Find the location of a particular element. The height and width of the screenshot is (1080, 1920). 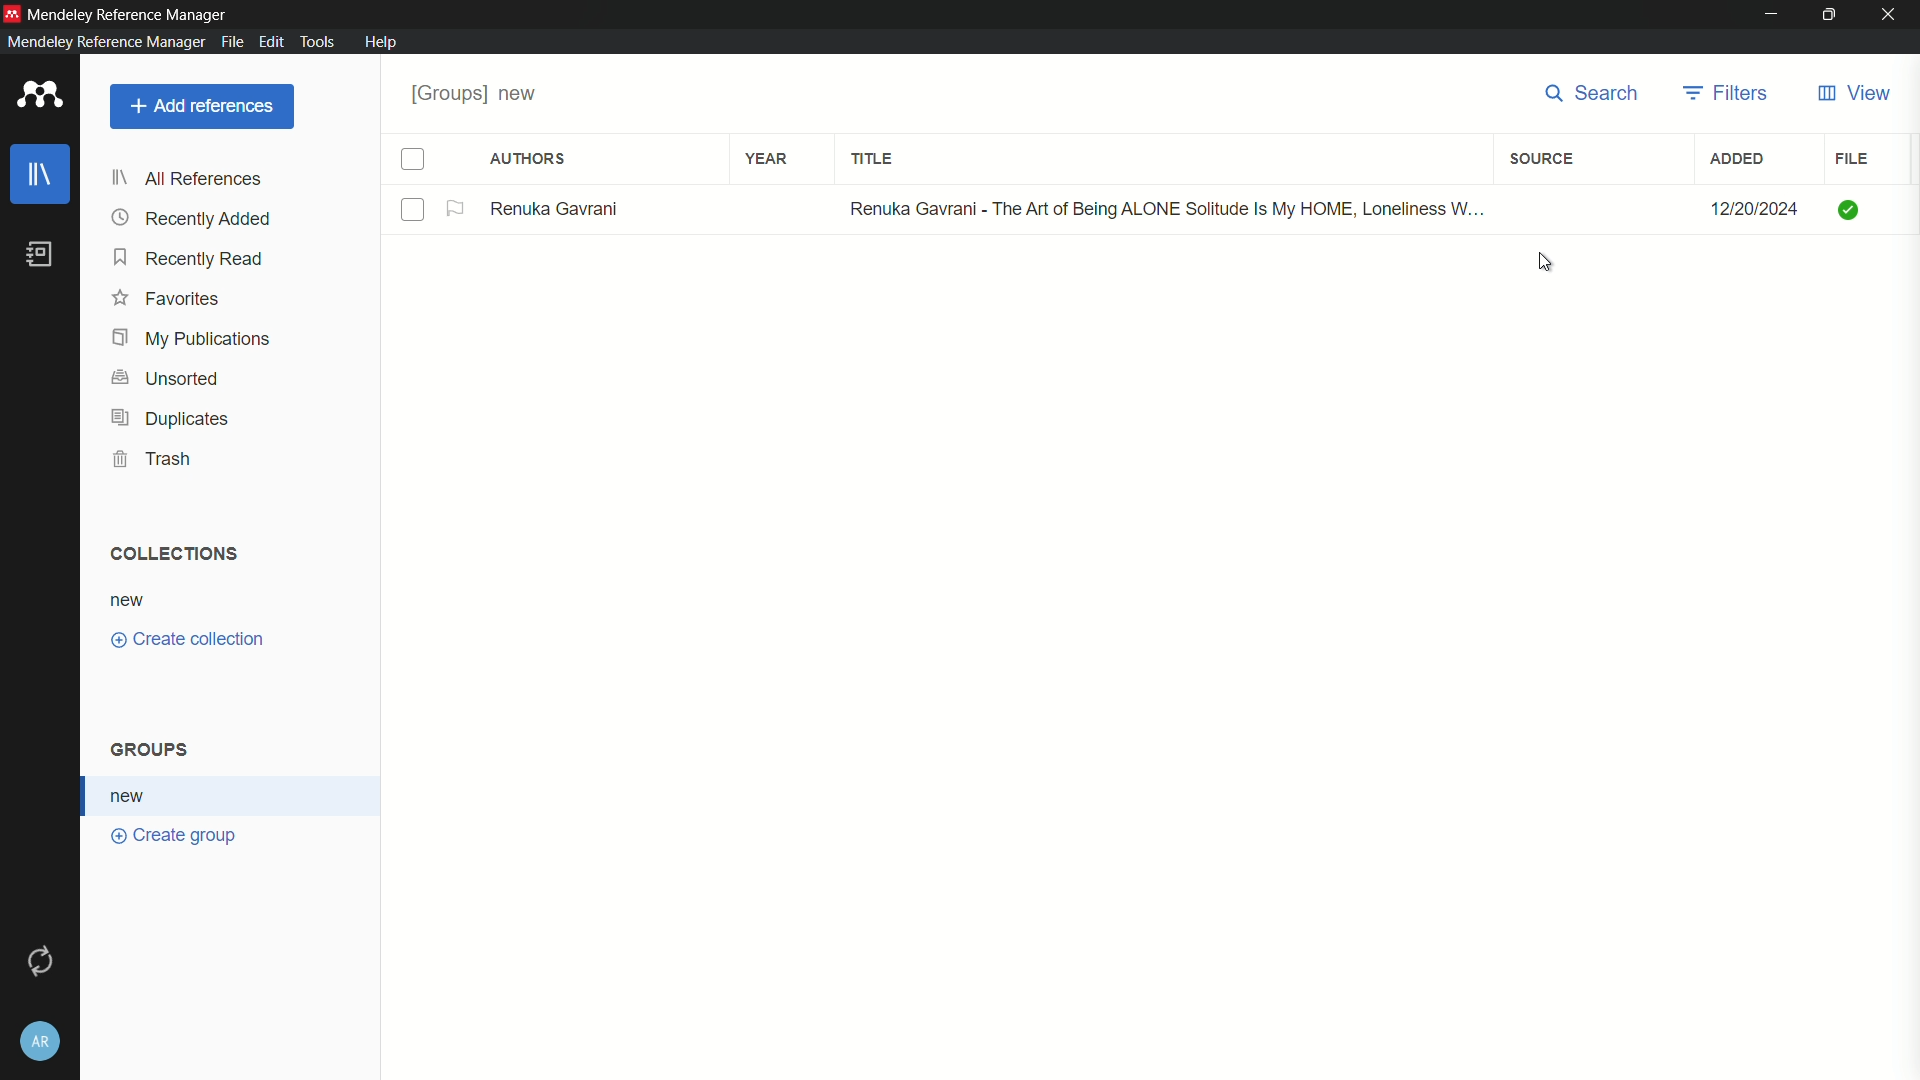

flagged is located at coordinates (457, 209).